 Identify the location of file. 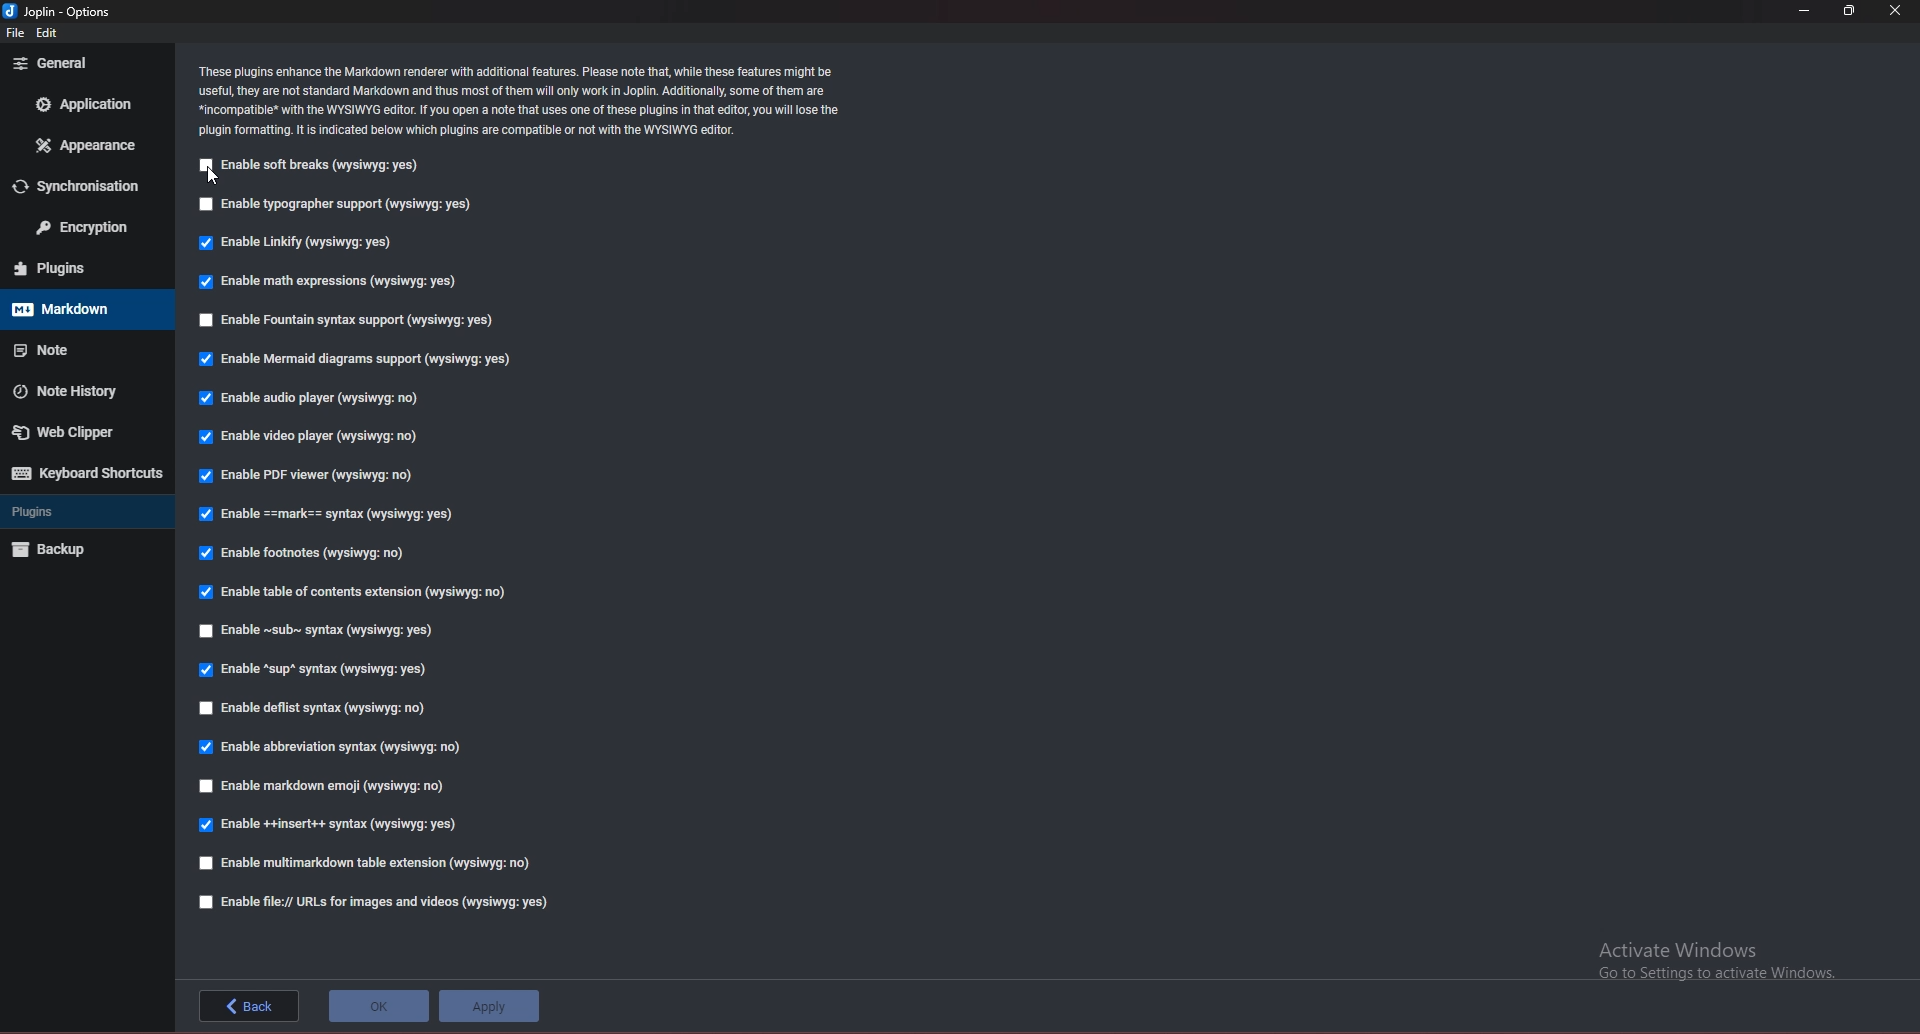
(14, 34).